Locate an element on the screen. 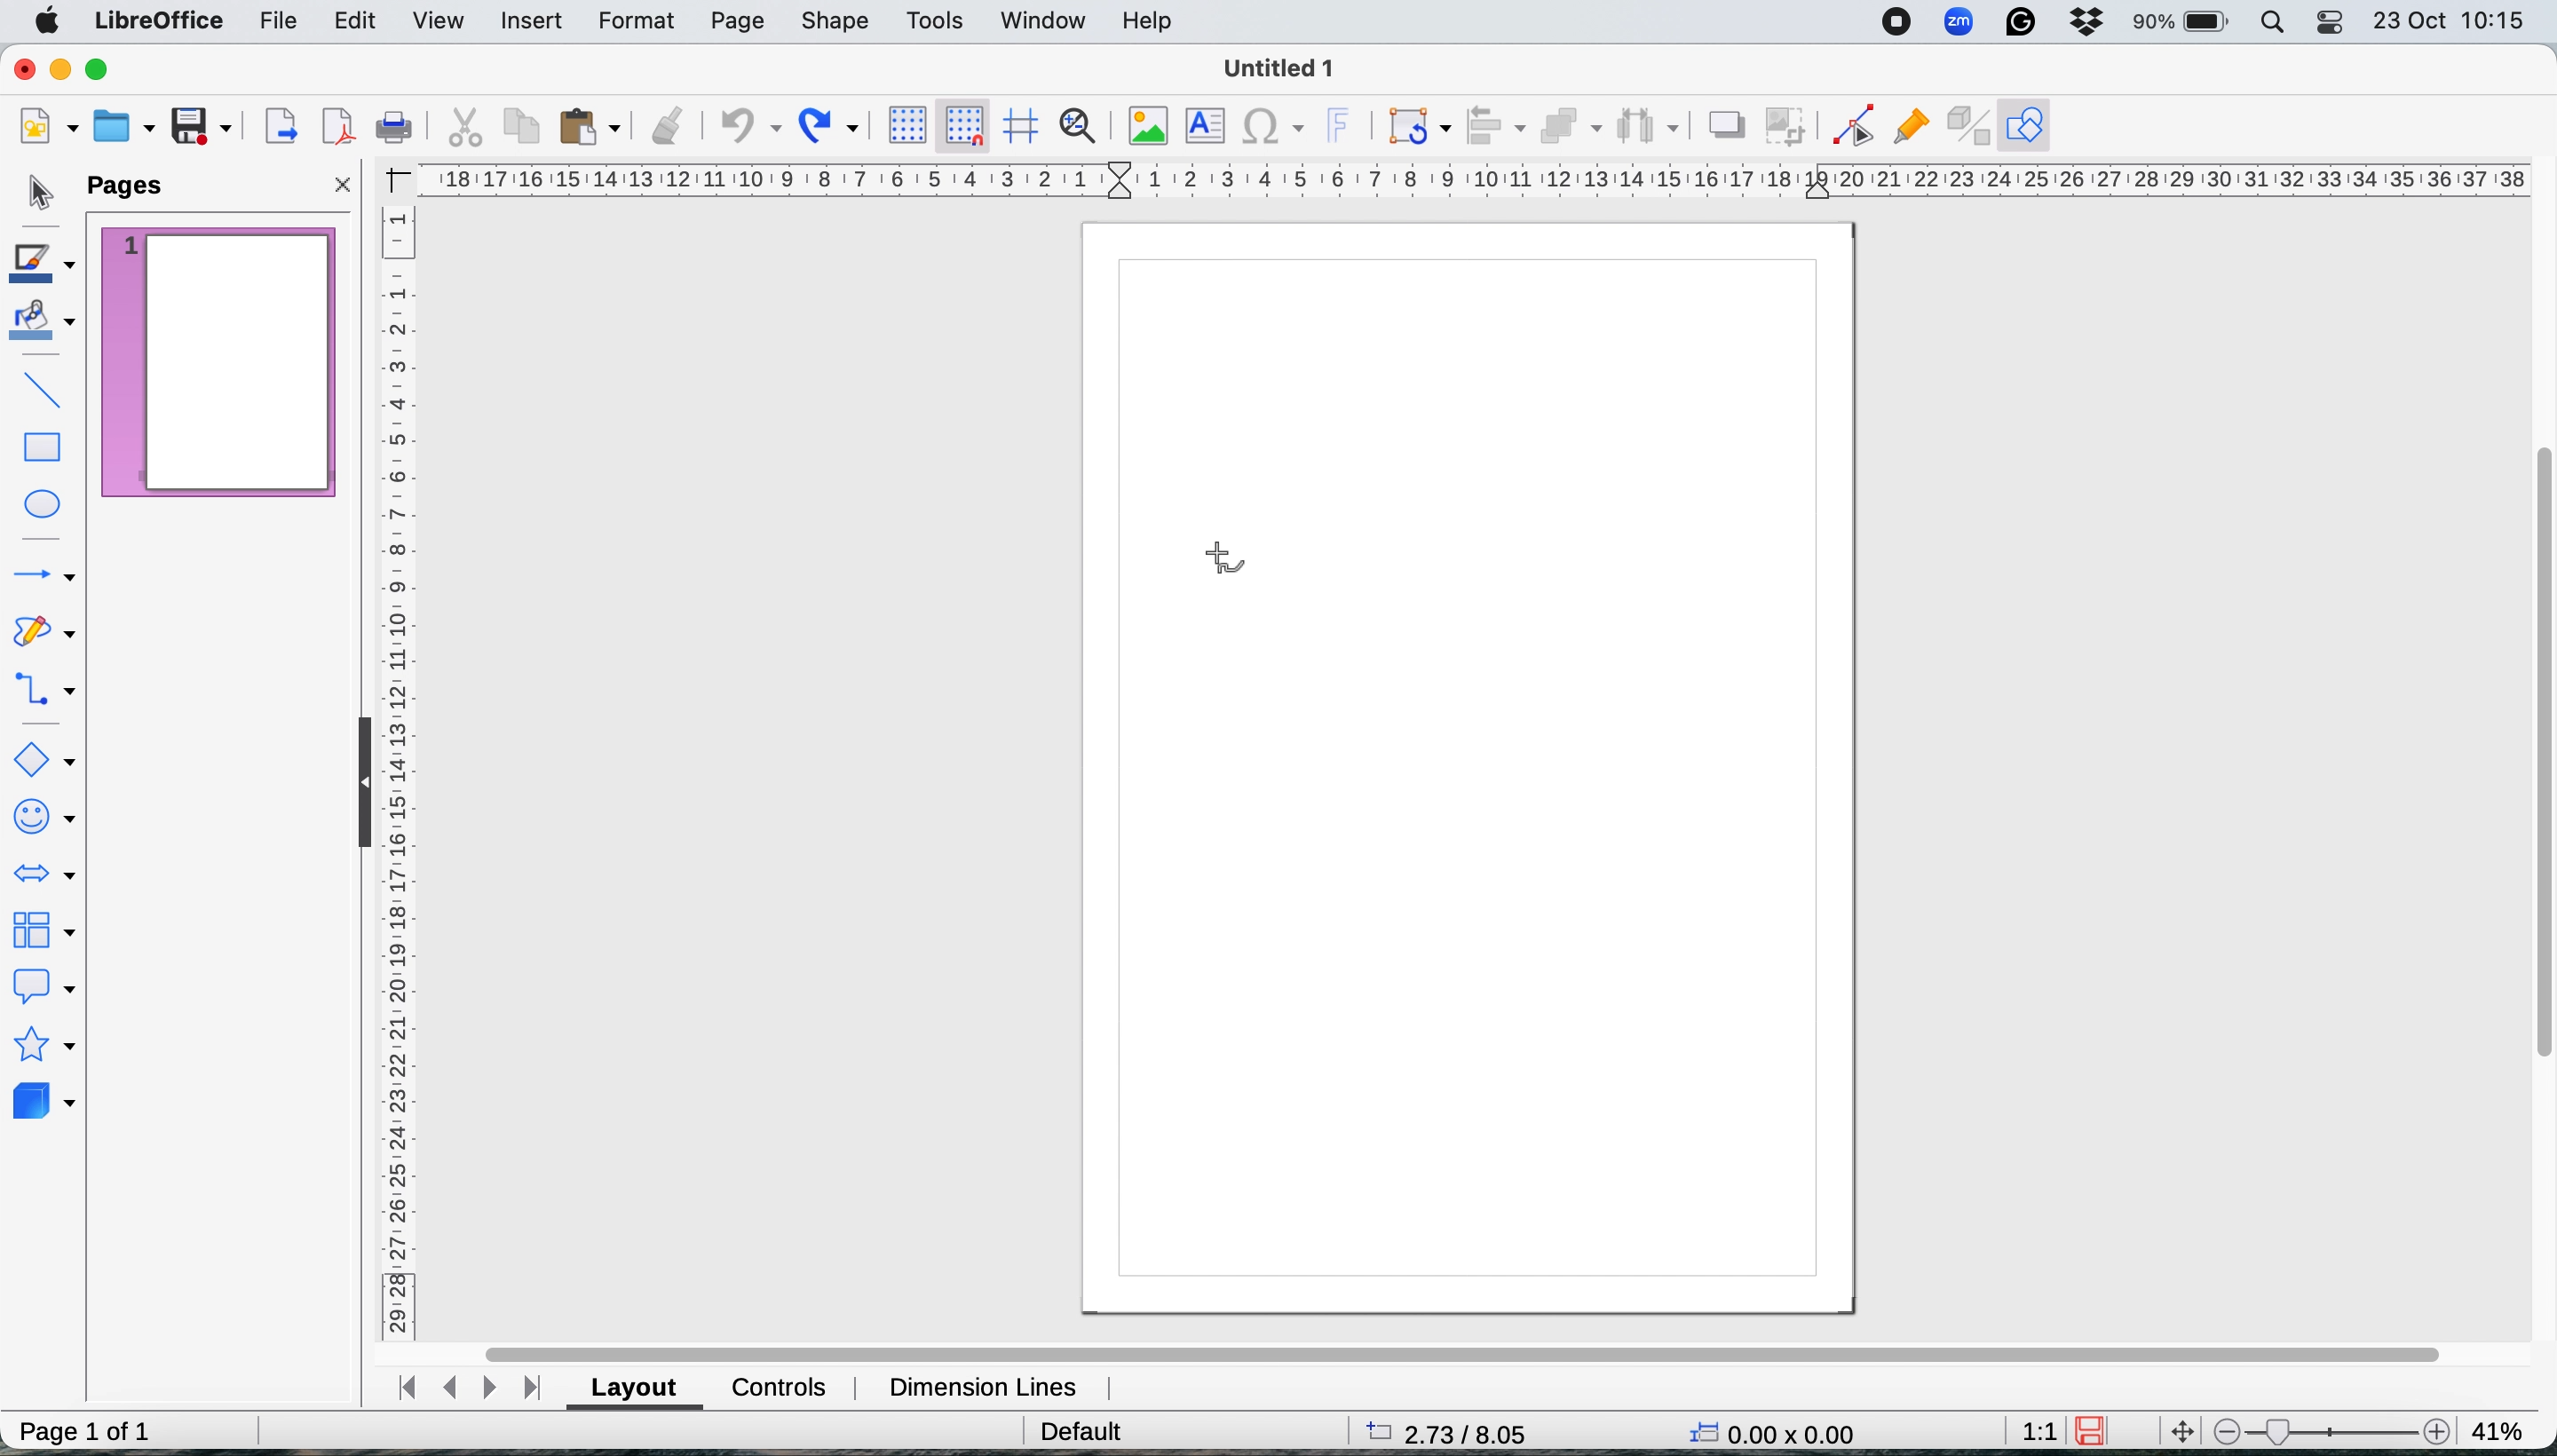  grammarly is located at coordinates (2019, 21).